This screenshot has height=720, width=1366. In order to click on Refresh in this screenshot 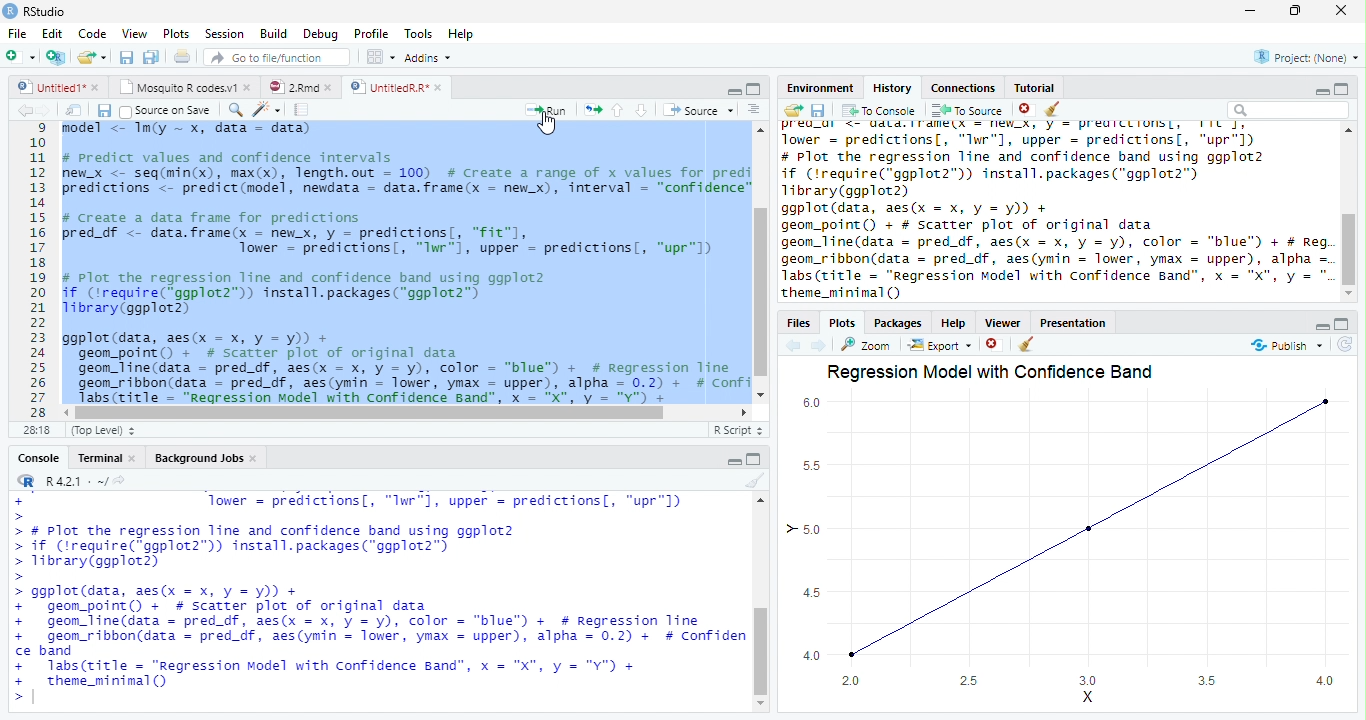, I will do `click(1350, 347)`.